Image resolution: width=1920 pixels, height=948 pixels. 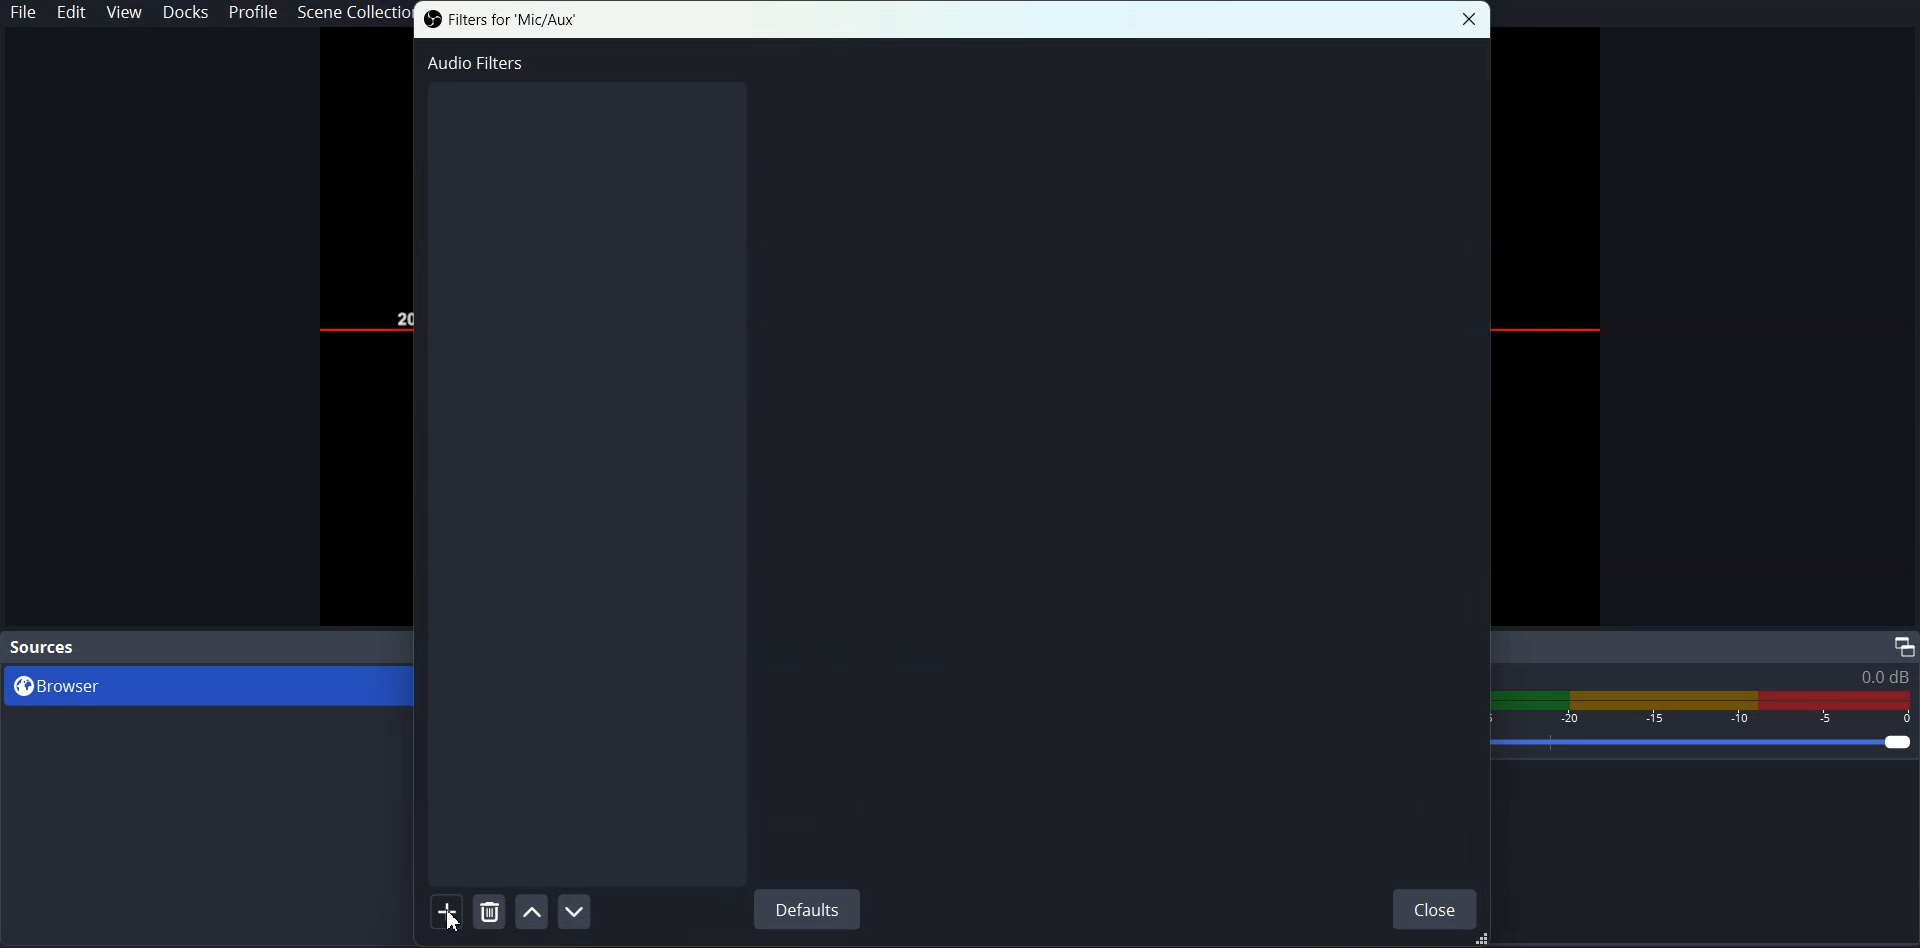 What do you see at coordinates (1903, 646) in the screenshot?
I see `Maximize` at bounding box center [1903, 646].